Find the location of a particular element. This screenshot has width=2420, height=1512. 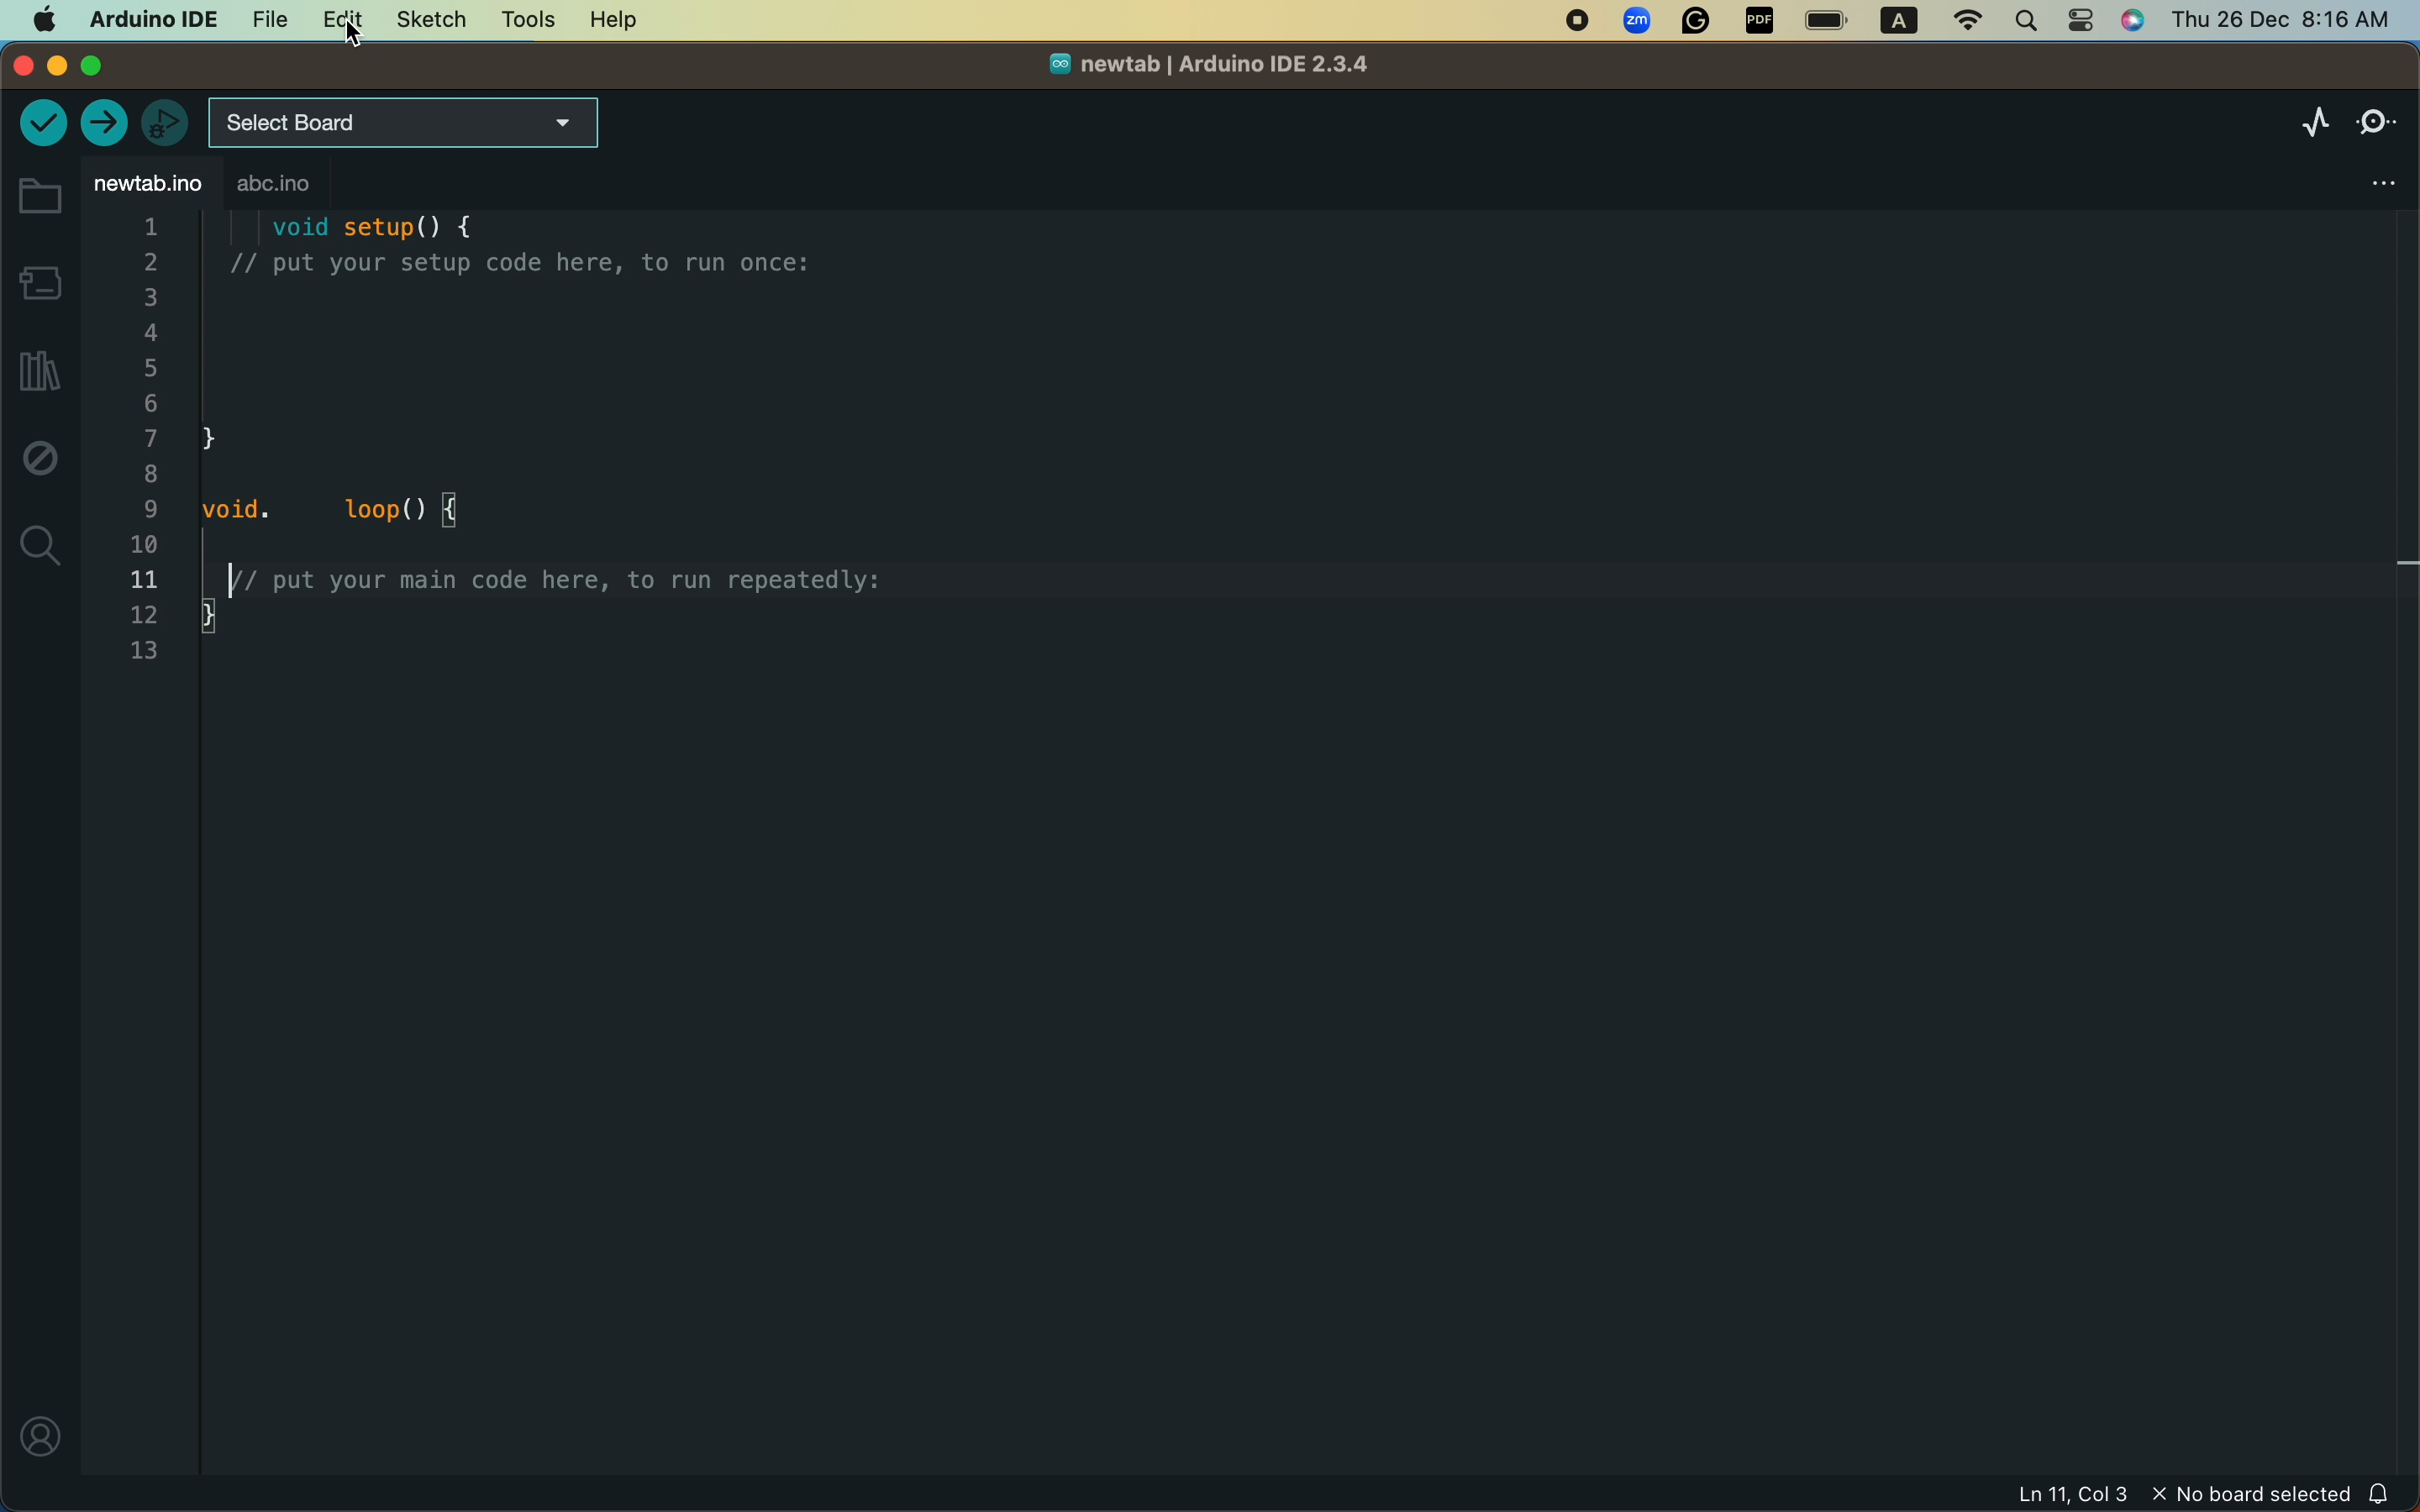

code is located at coordinates (539, 468).